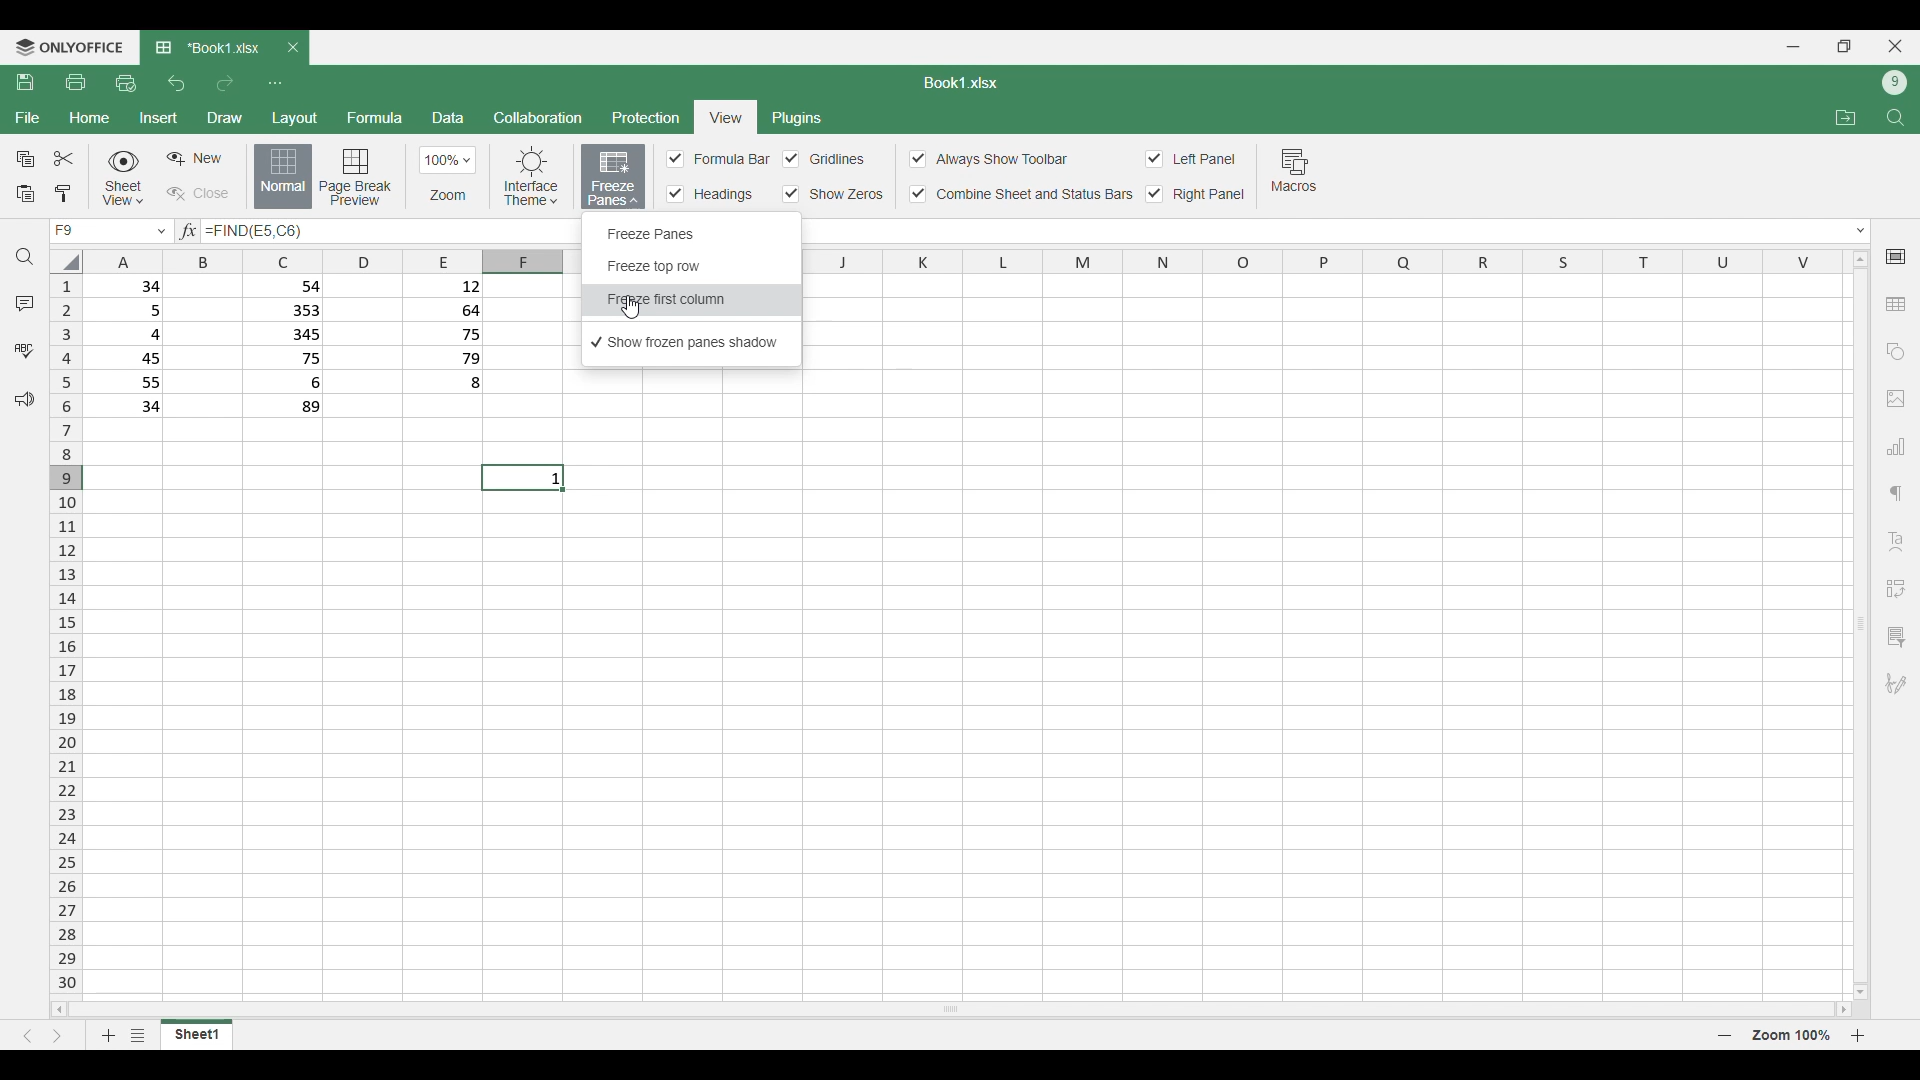 The width and height of the screenshot is (1920, 1080). I want to click on move up, so click(1862, 258).